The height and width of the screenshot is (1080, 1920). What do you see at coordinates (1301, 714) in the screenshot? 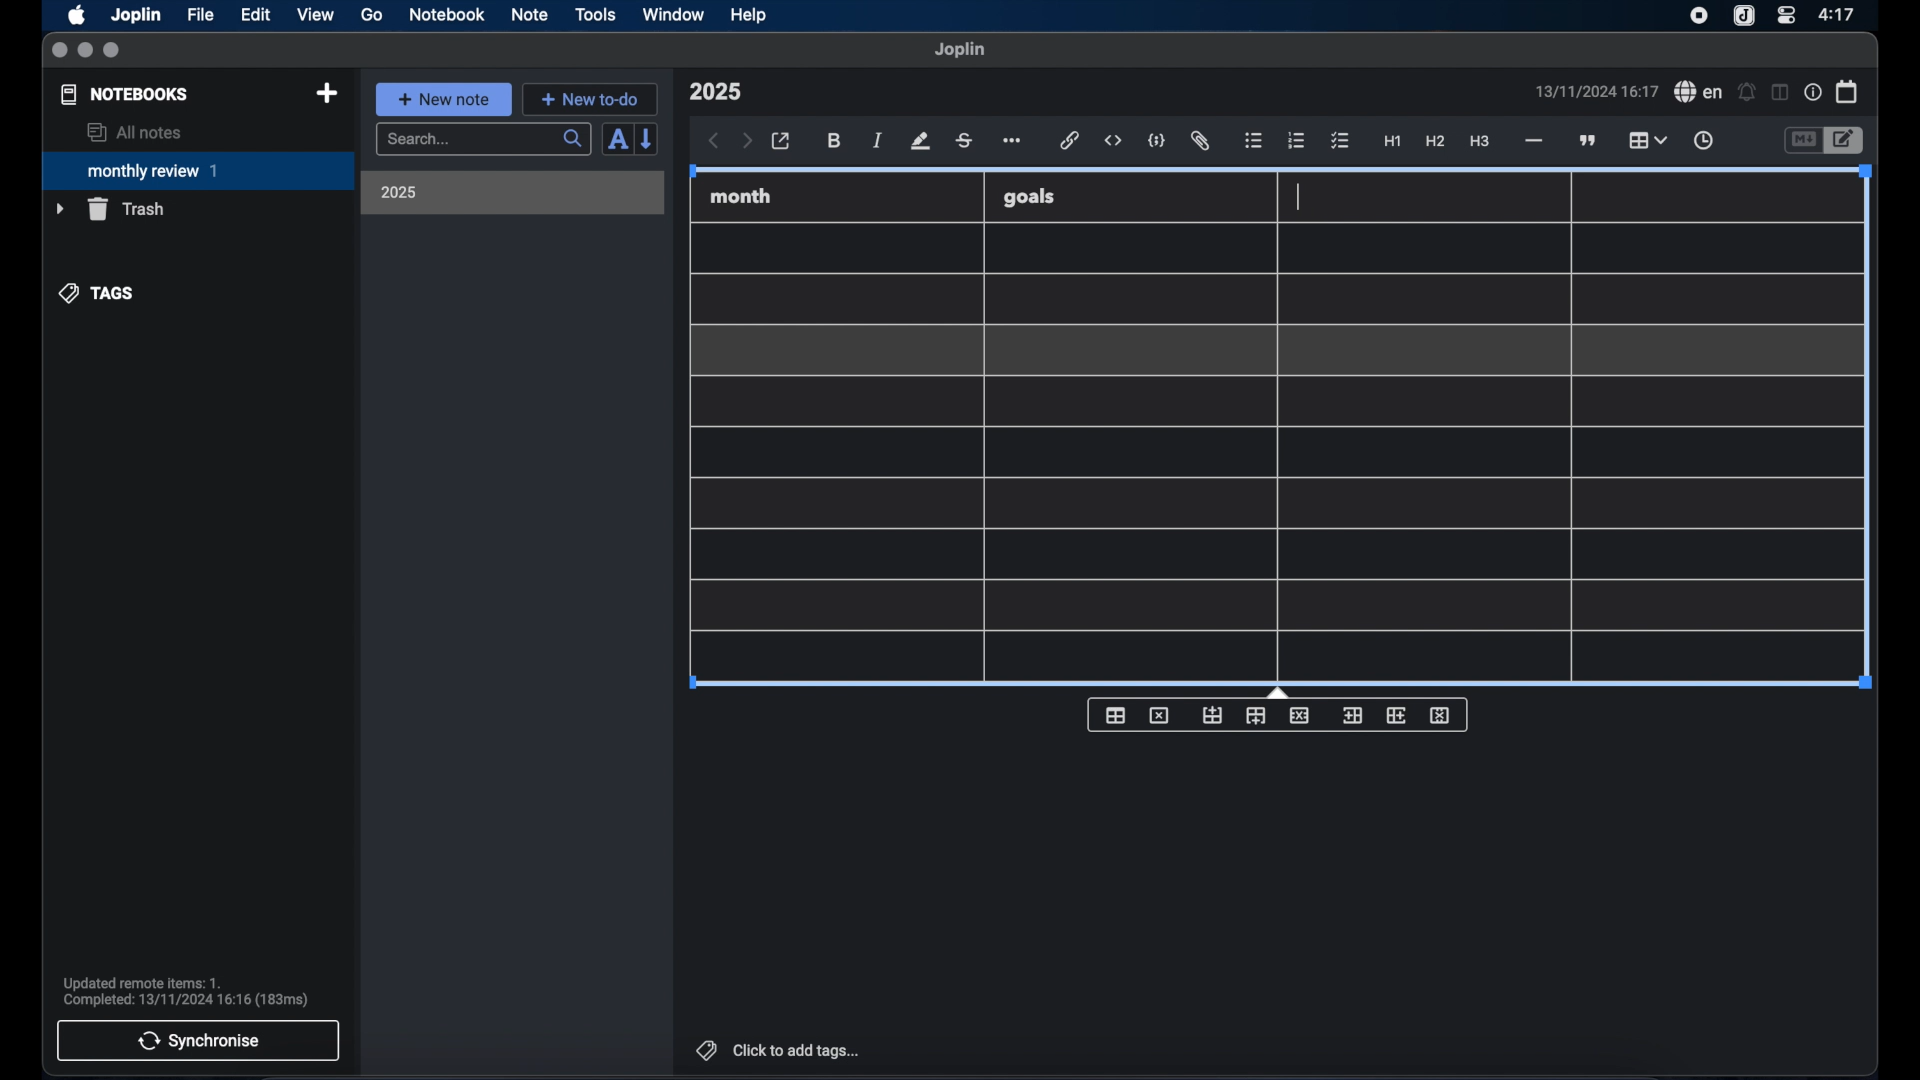
I see `delete row` at bounding box center [1301, 714].